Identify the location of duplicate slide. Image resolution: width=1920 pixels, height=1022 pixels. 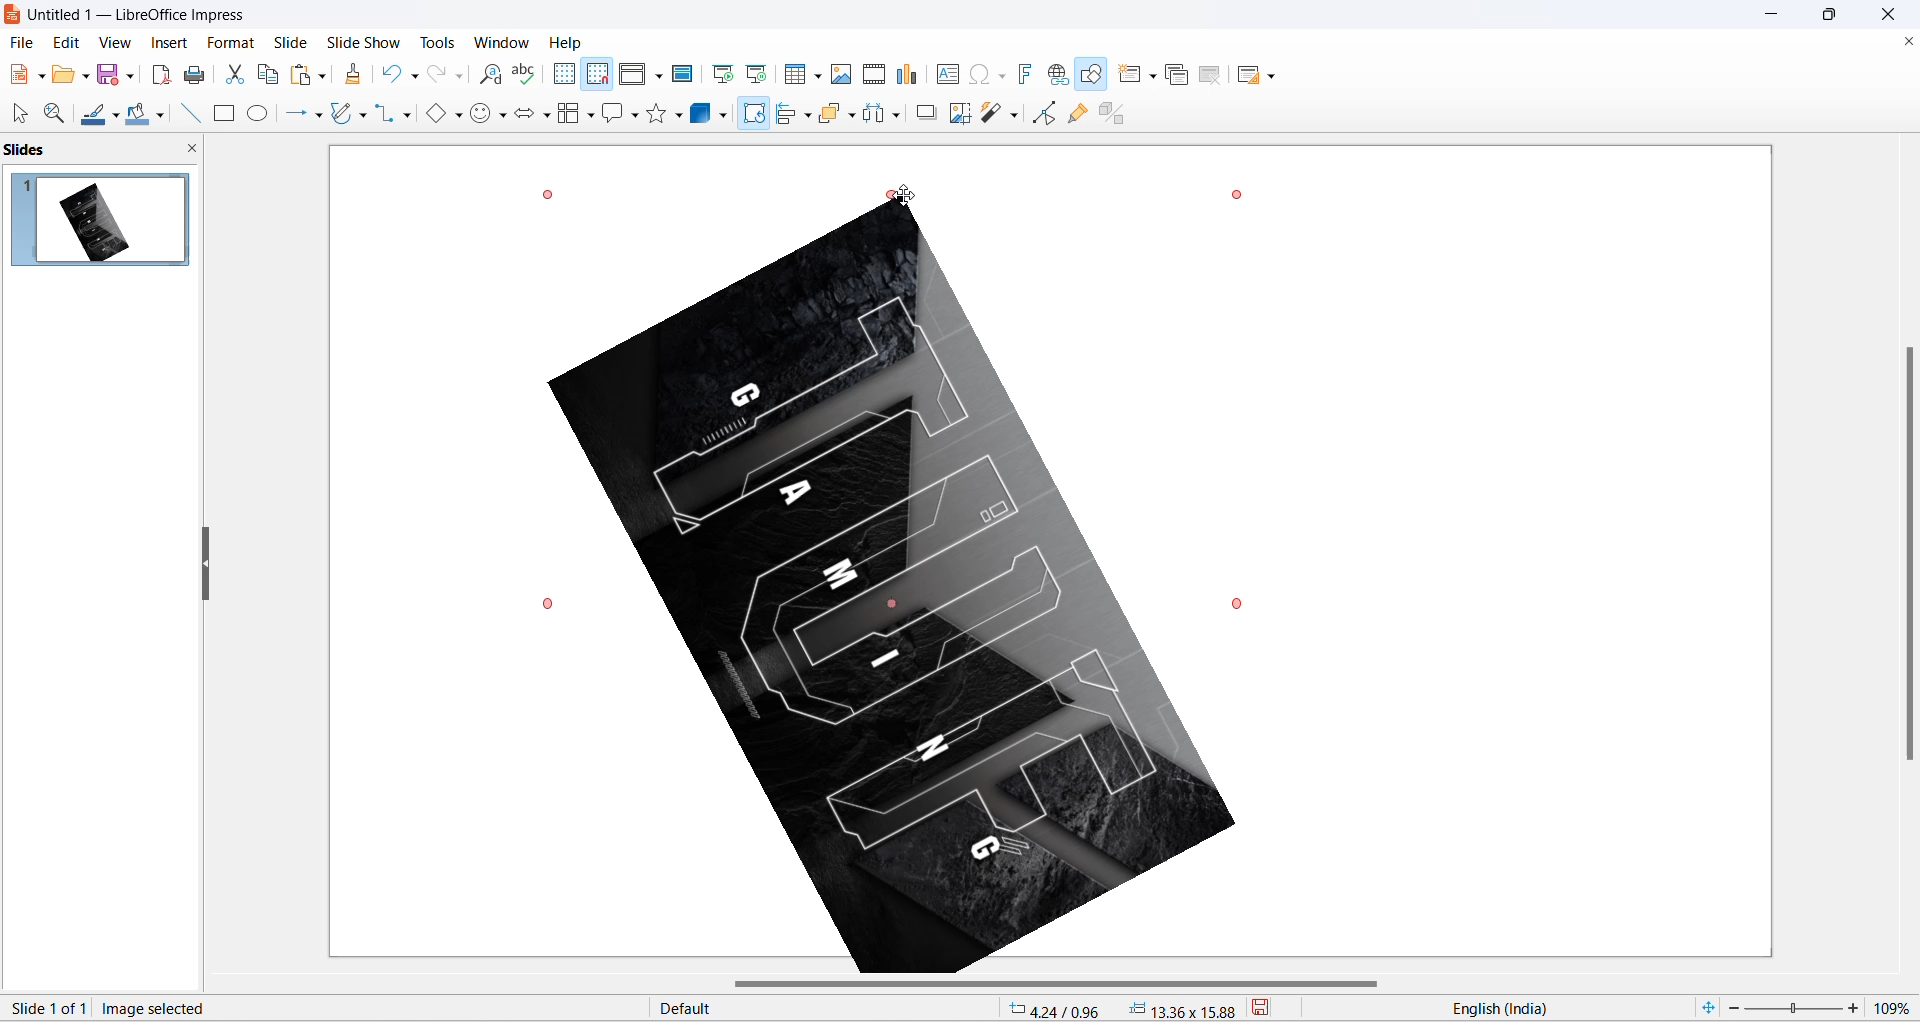
(1177, 77).